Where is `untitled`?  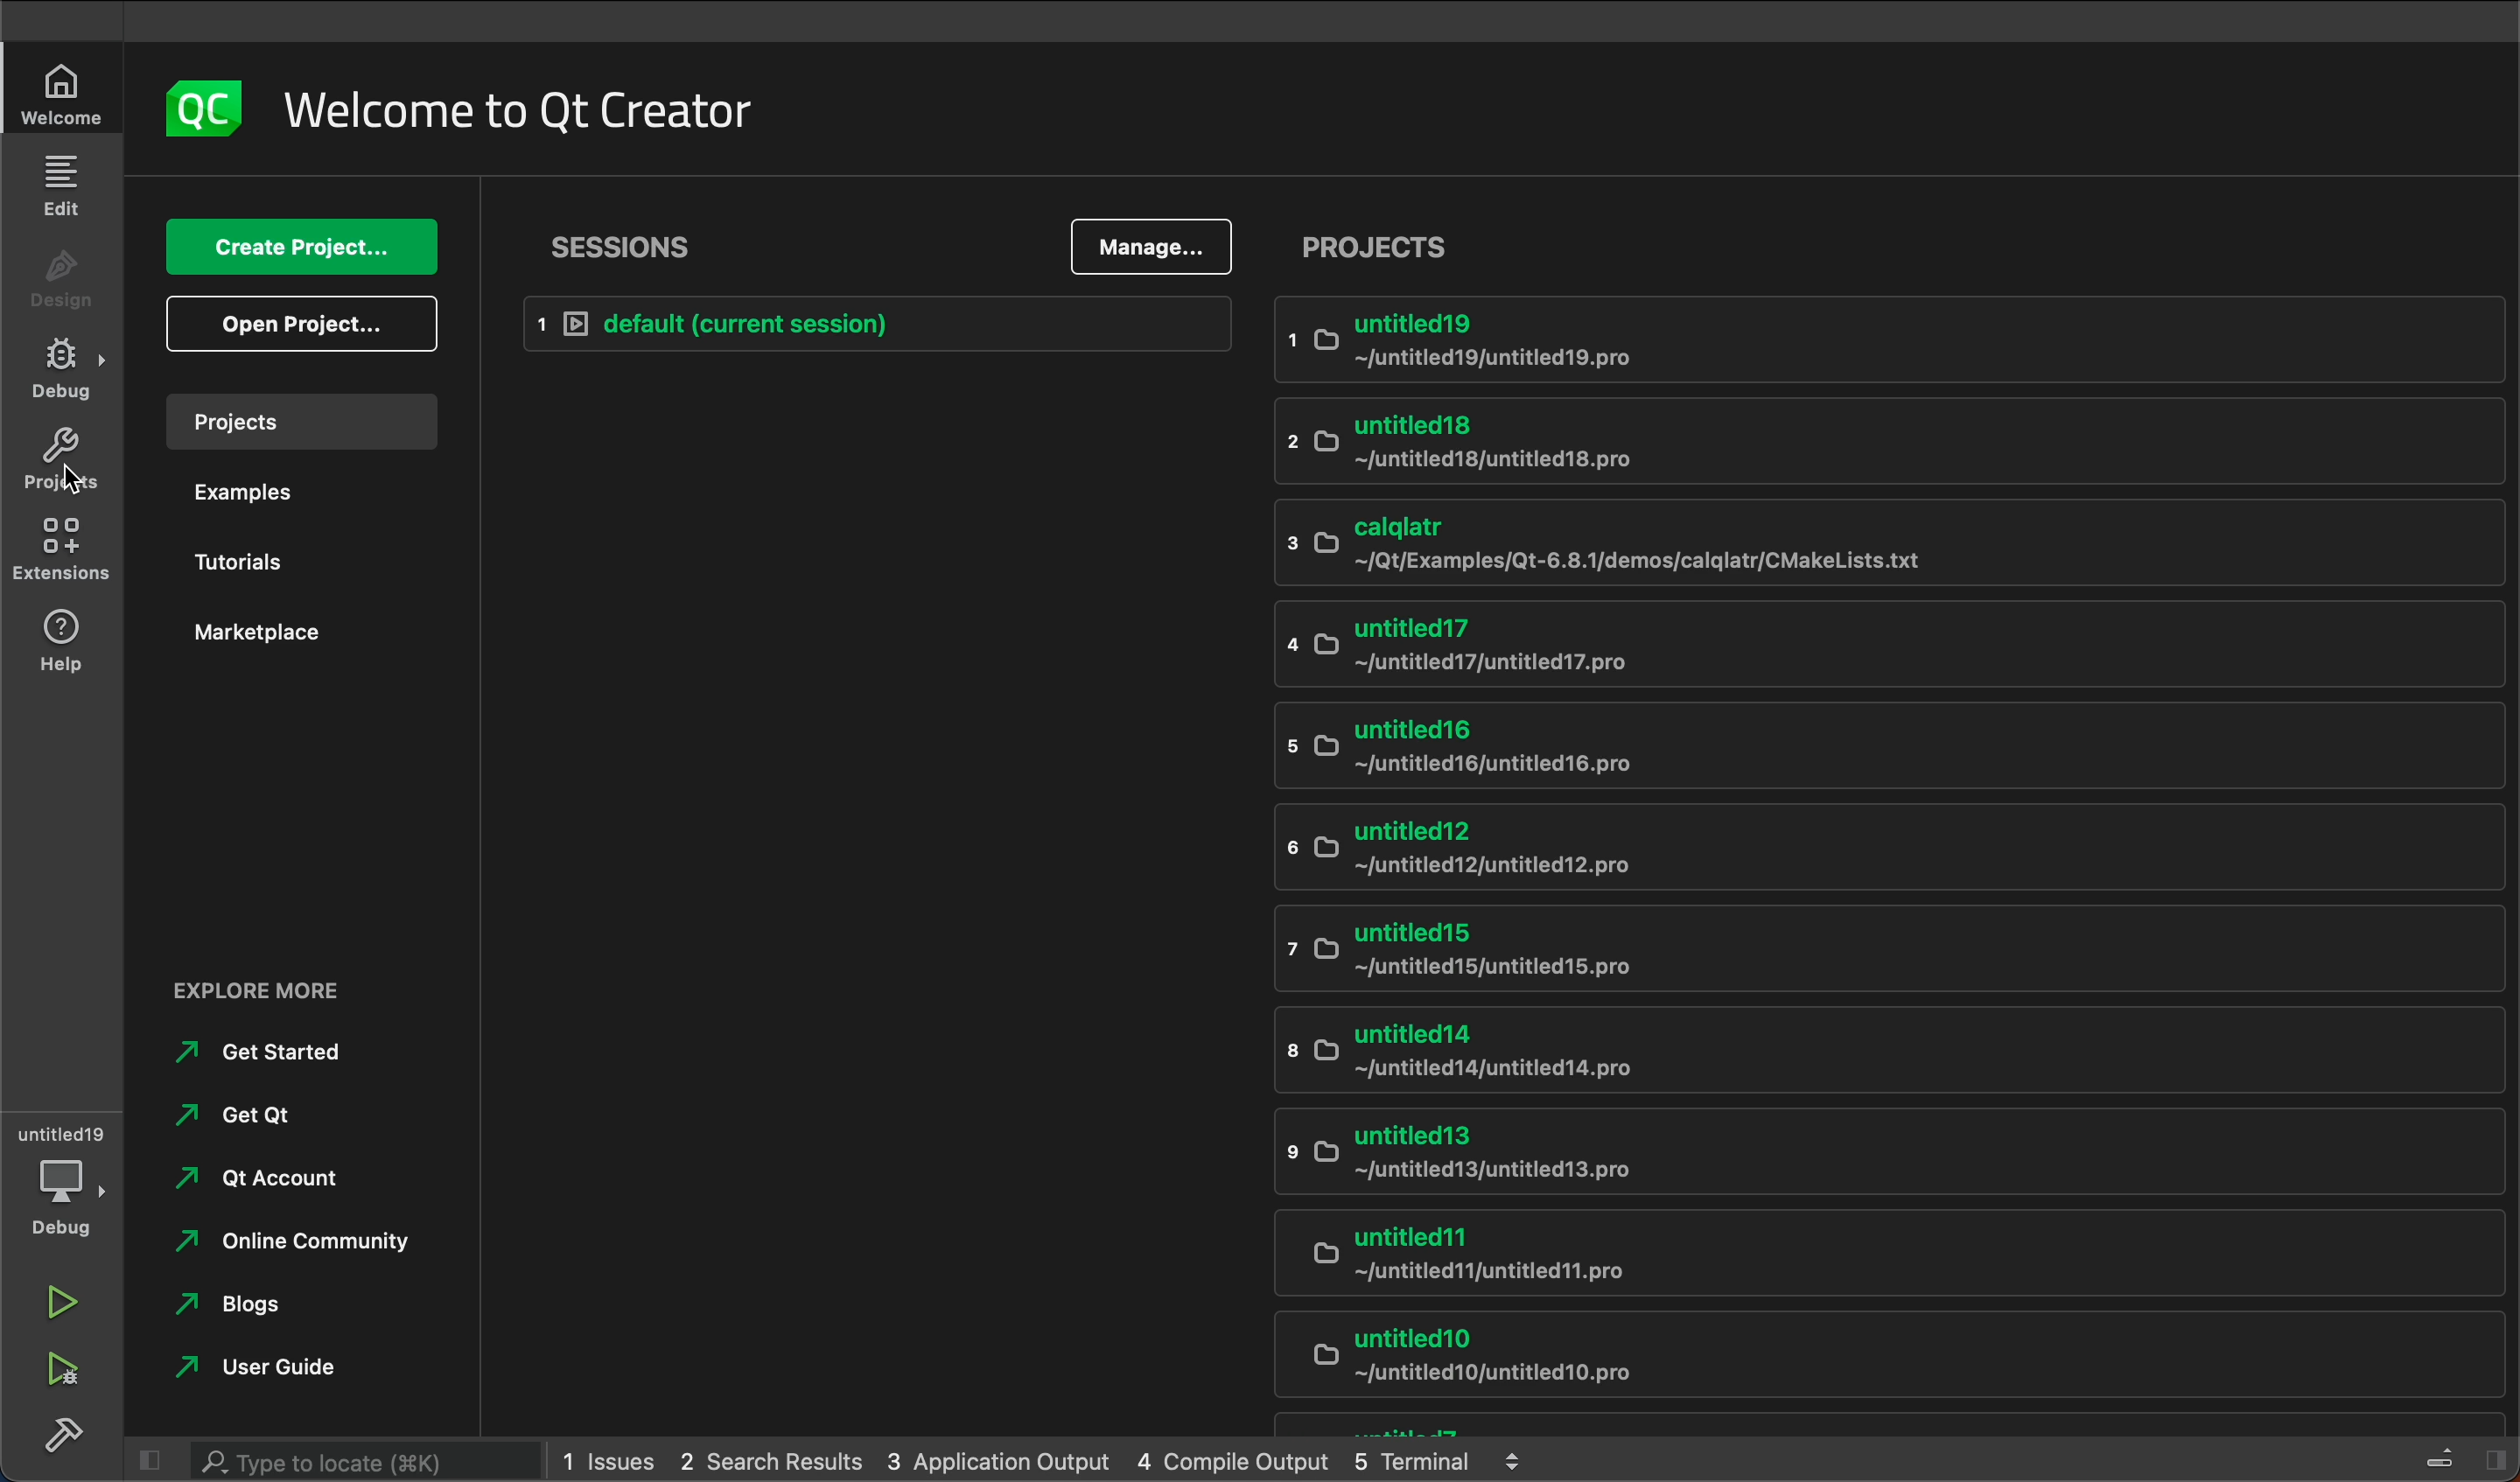
untitled is located at coordinates (62, 1133).